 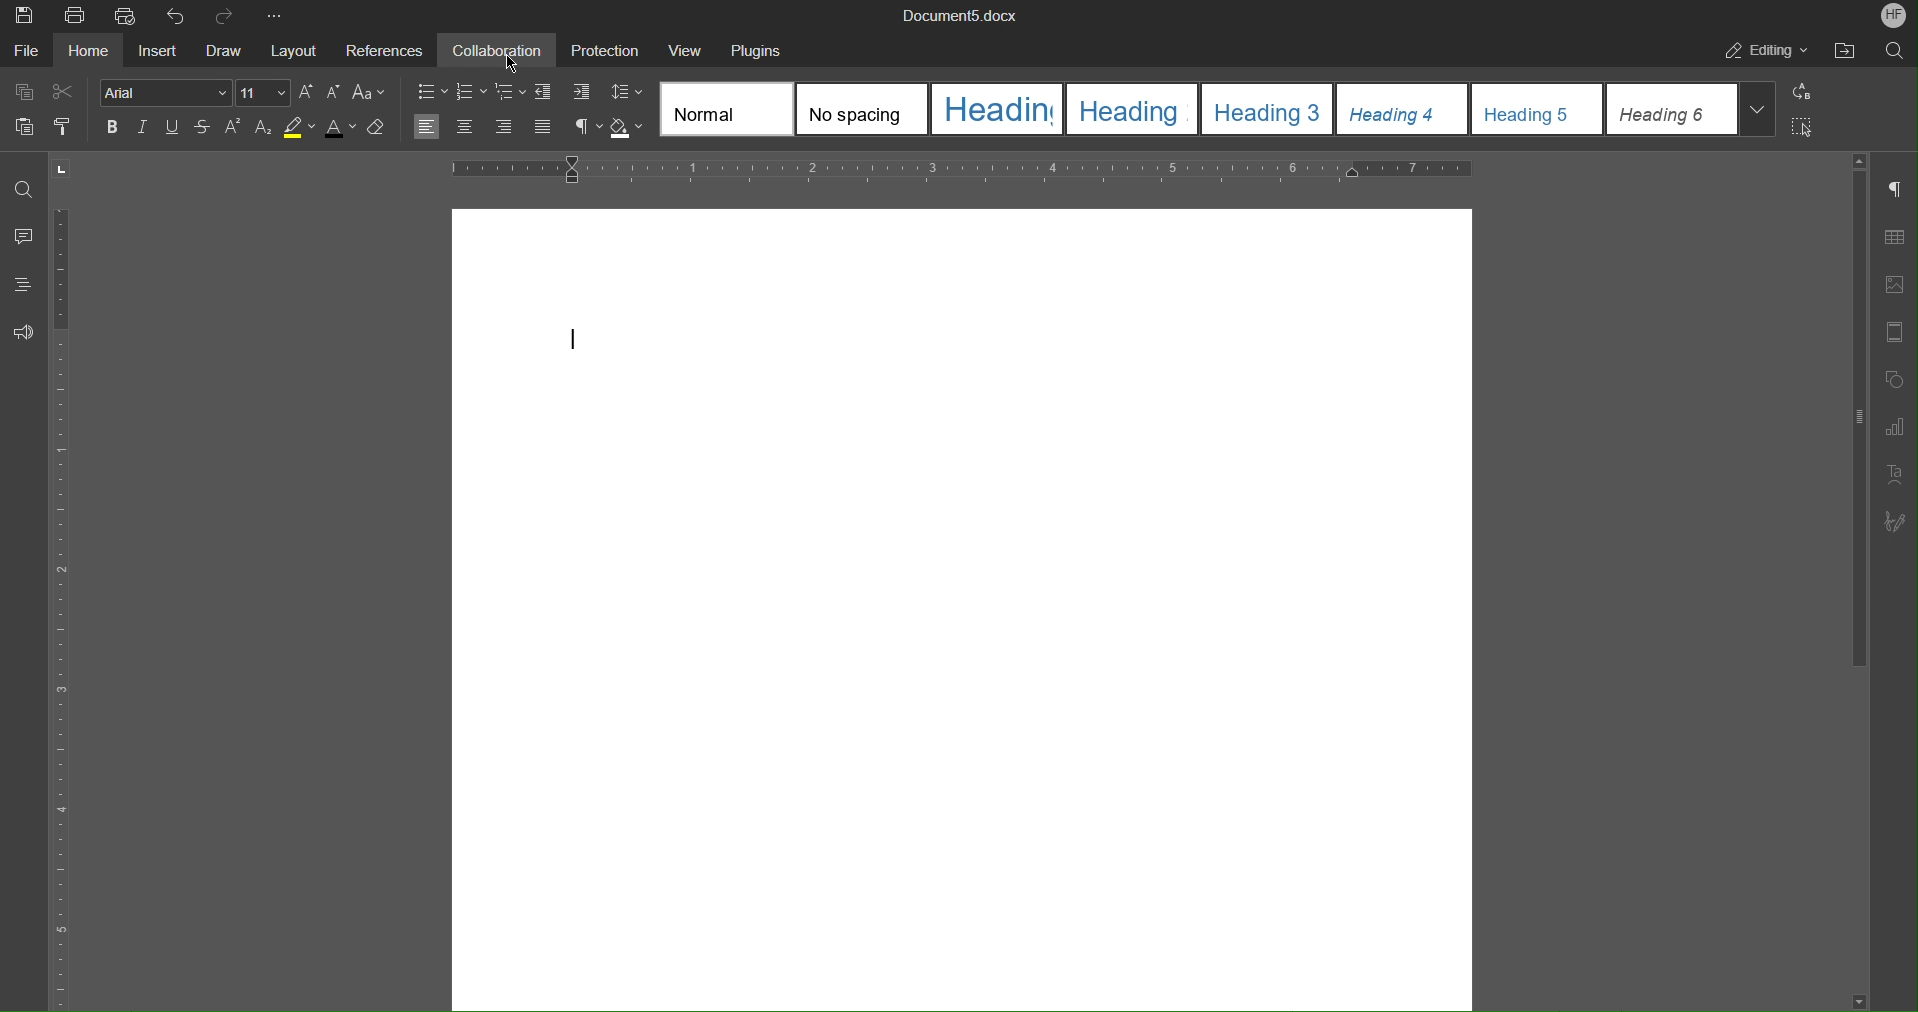 What do you see at coordinates (126, 16) in the screenshot?
I see `Quick Print` at bounding box center [126, 16].